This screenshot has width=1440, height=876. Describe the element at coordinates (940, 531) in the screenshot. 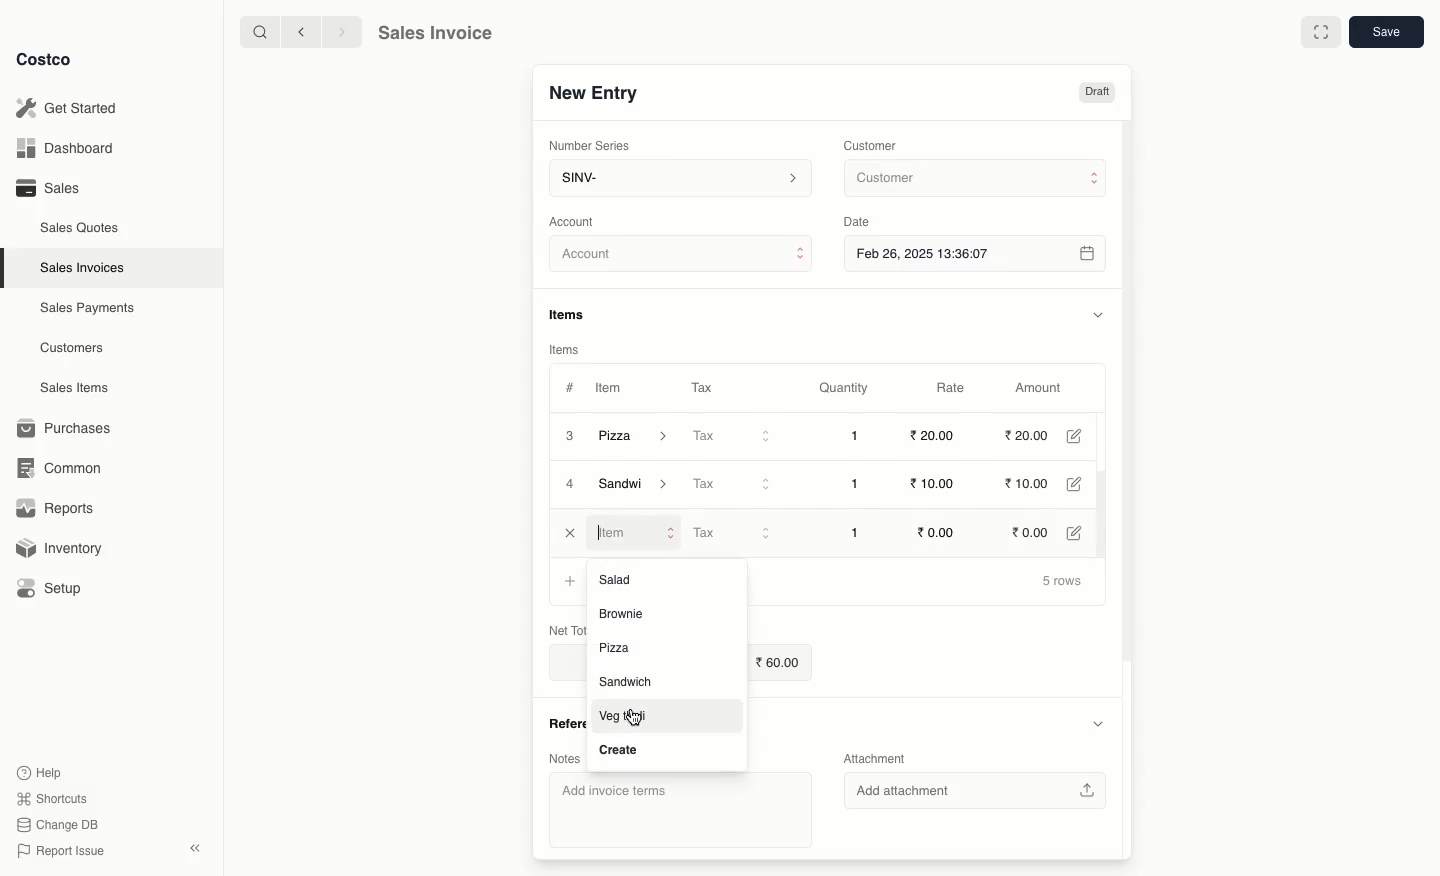

I see `0.00` at that location.